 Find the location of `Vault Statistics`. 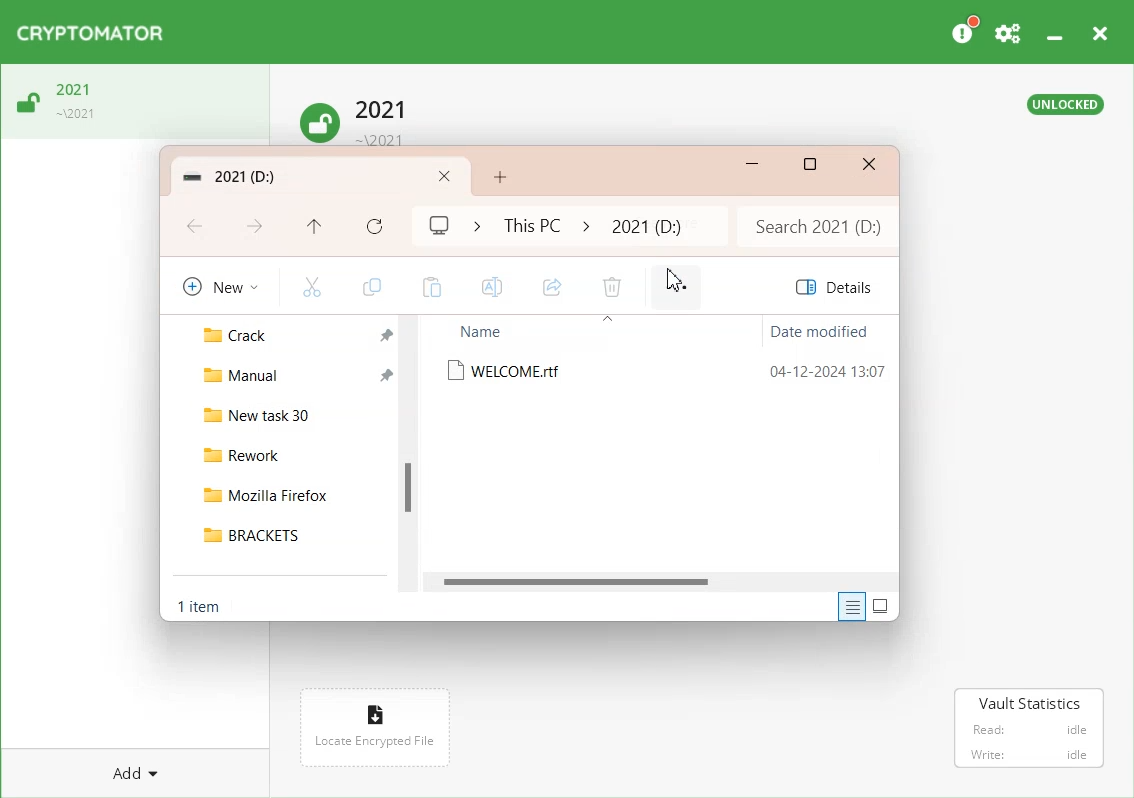

Vault Statistics is located at coordinates (1030, 730).